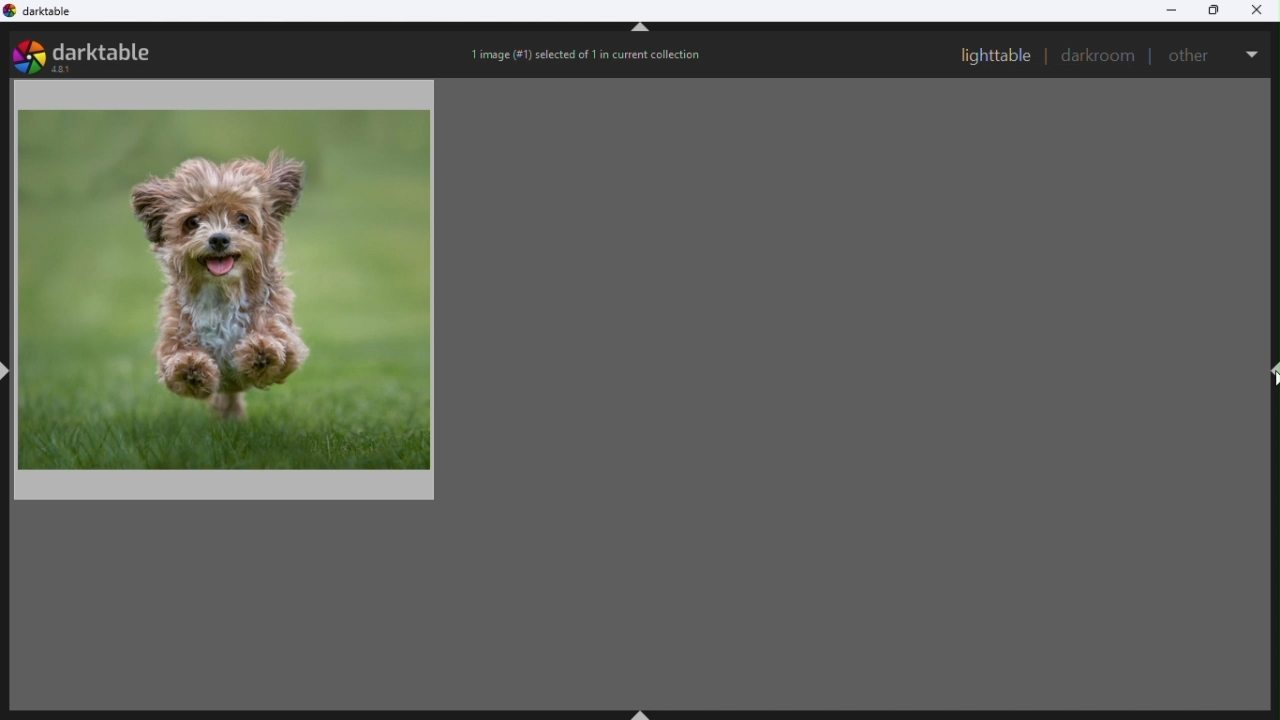  I want to click on Image, so click(231, 287).